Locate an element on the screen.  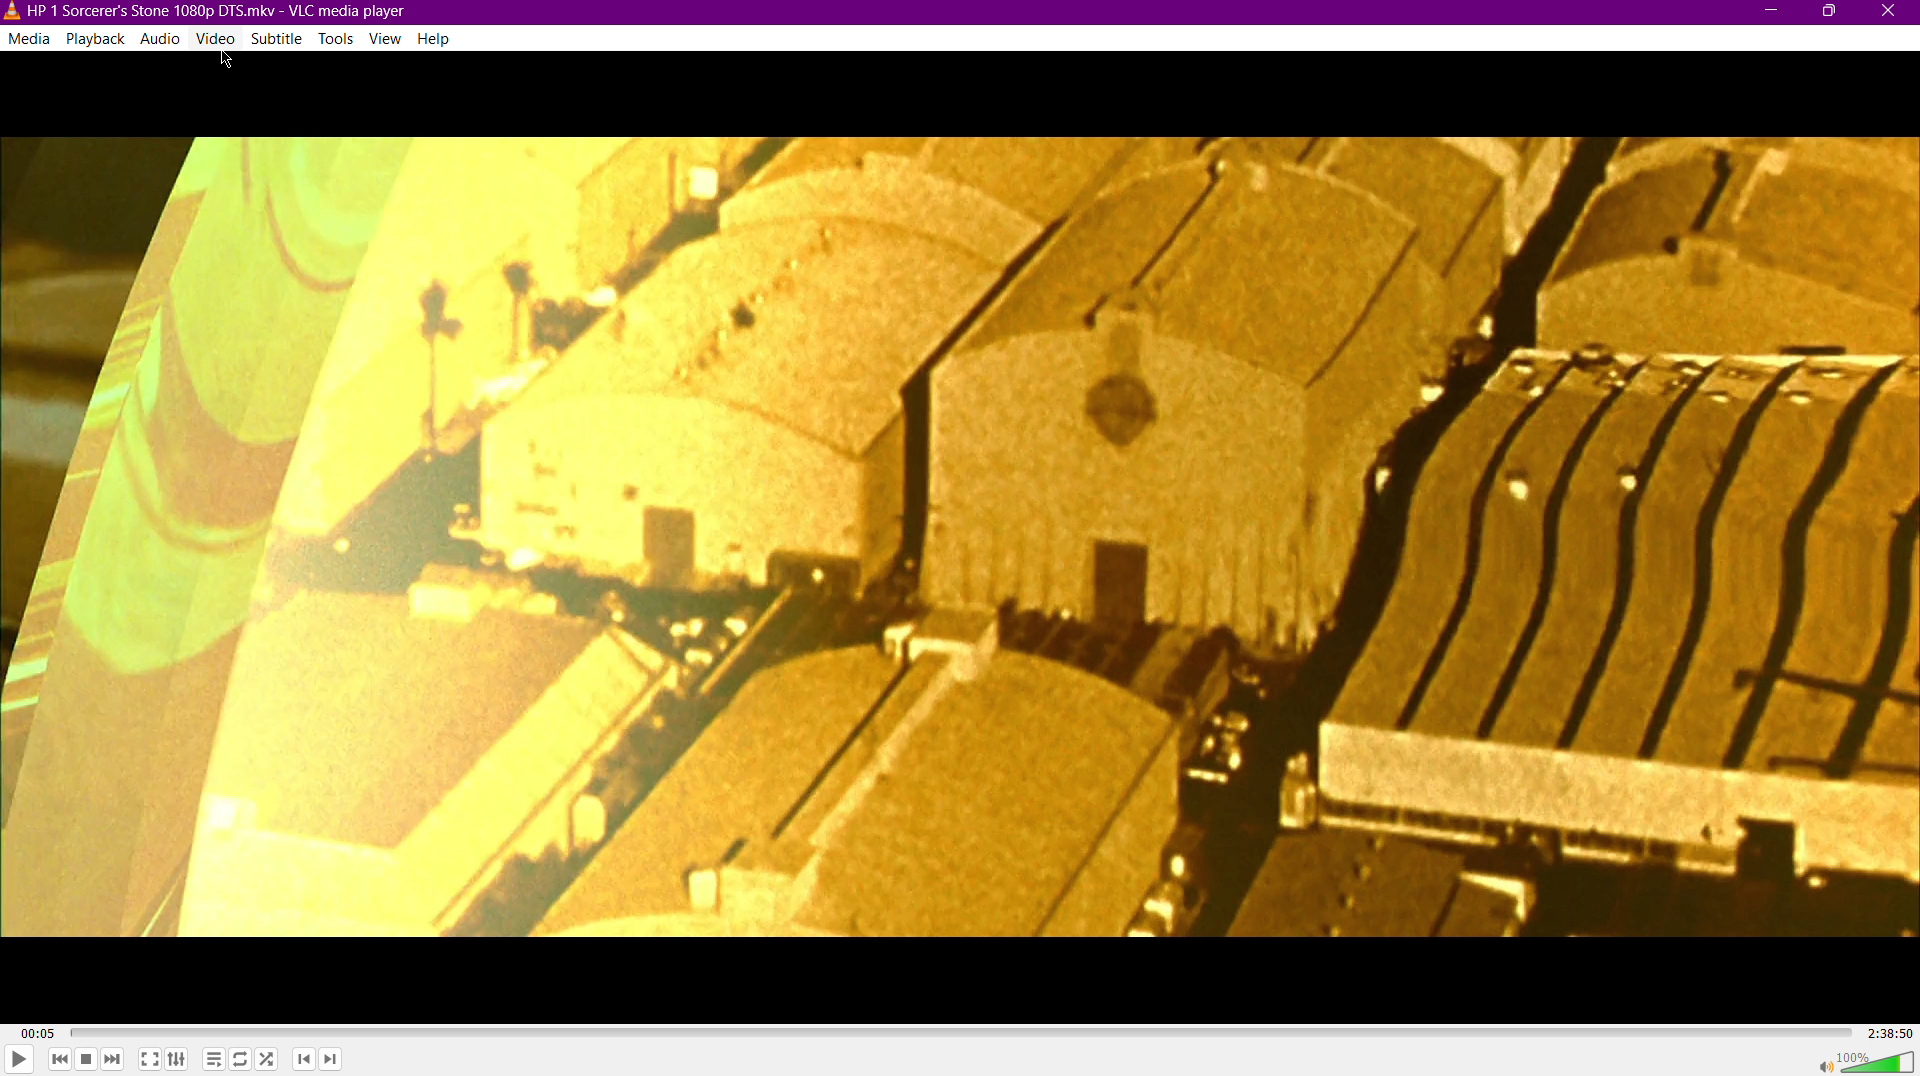
Video is located at coordinates (218, 38).